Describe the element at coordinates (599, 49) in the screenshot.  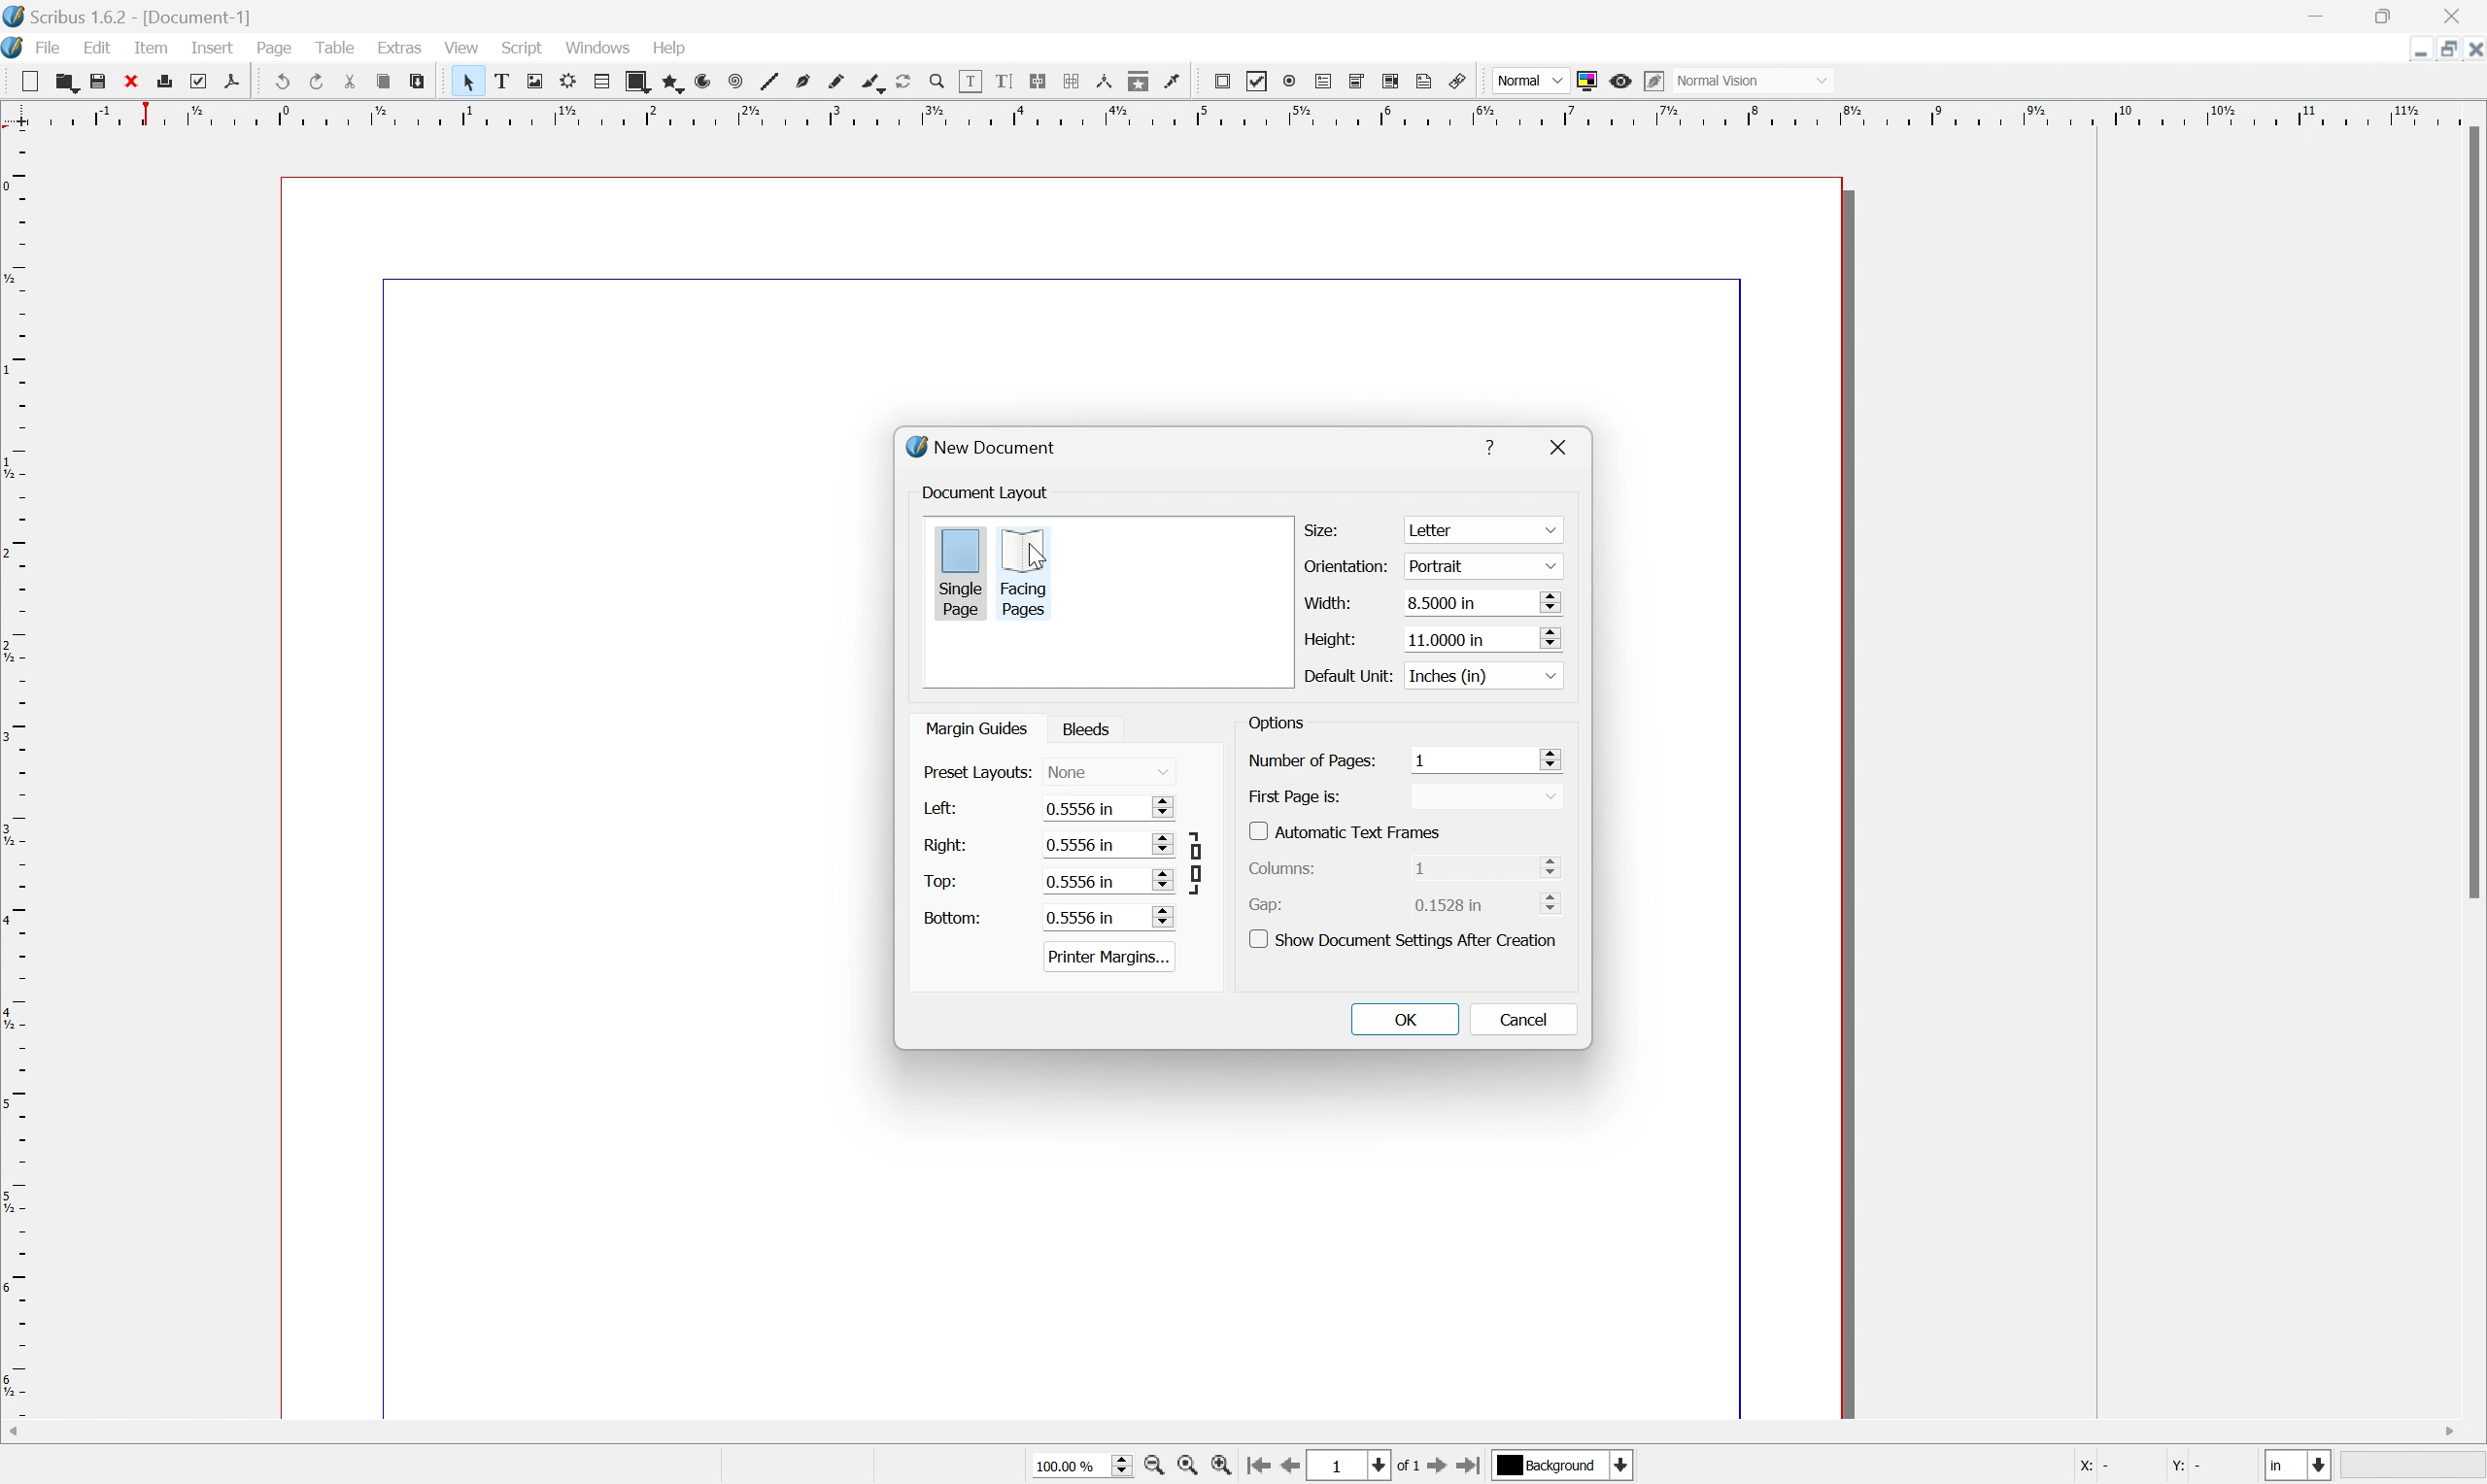
I see `Windows` at that location.